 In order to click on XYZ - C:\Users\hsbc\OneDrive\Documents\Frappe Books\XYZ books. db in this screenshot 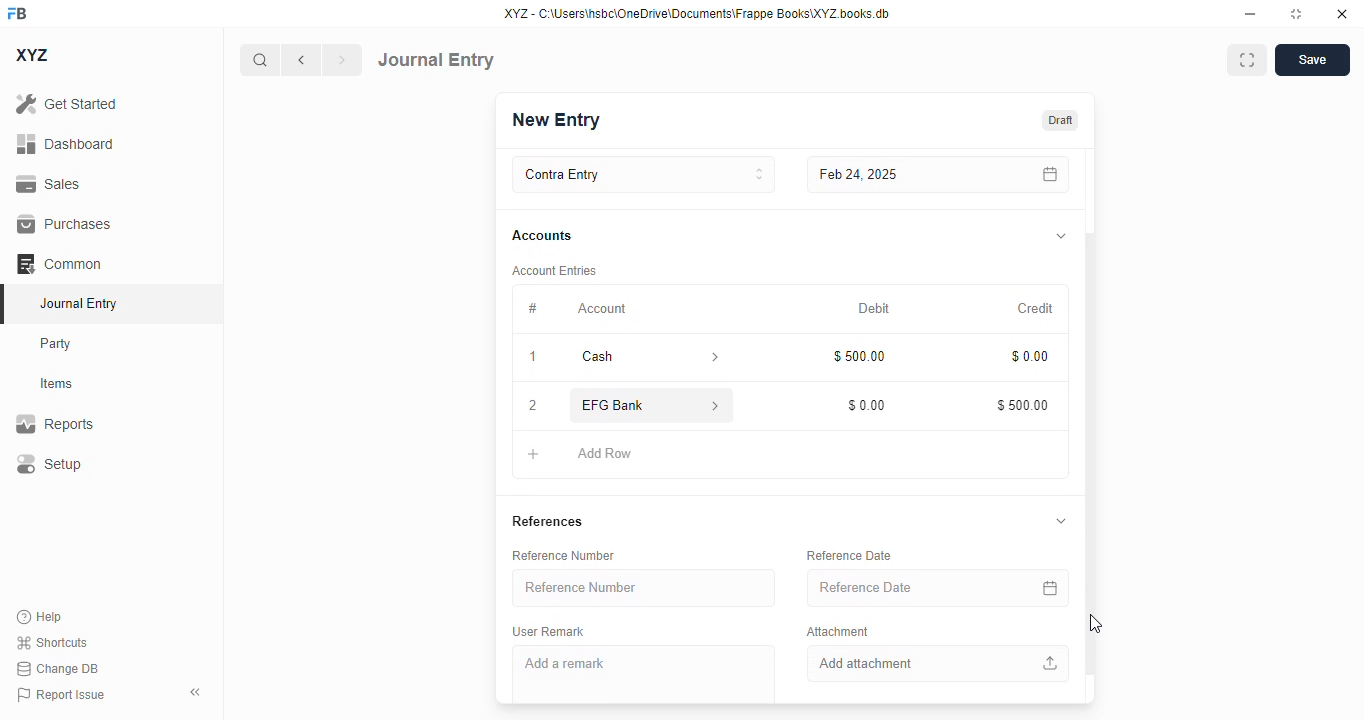, I will do `click(697, 14)`.